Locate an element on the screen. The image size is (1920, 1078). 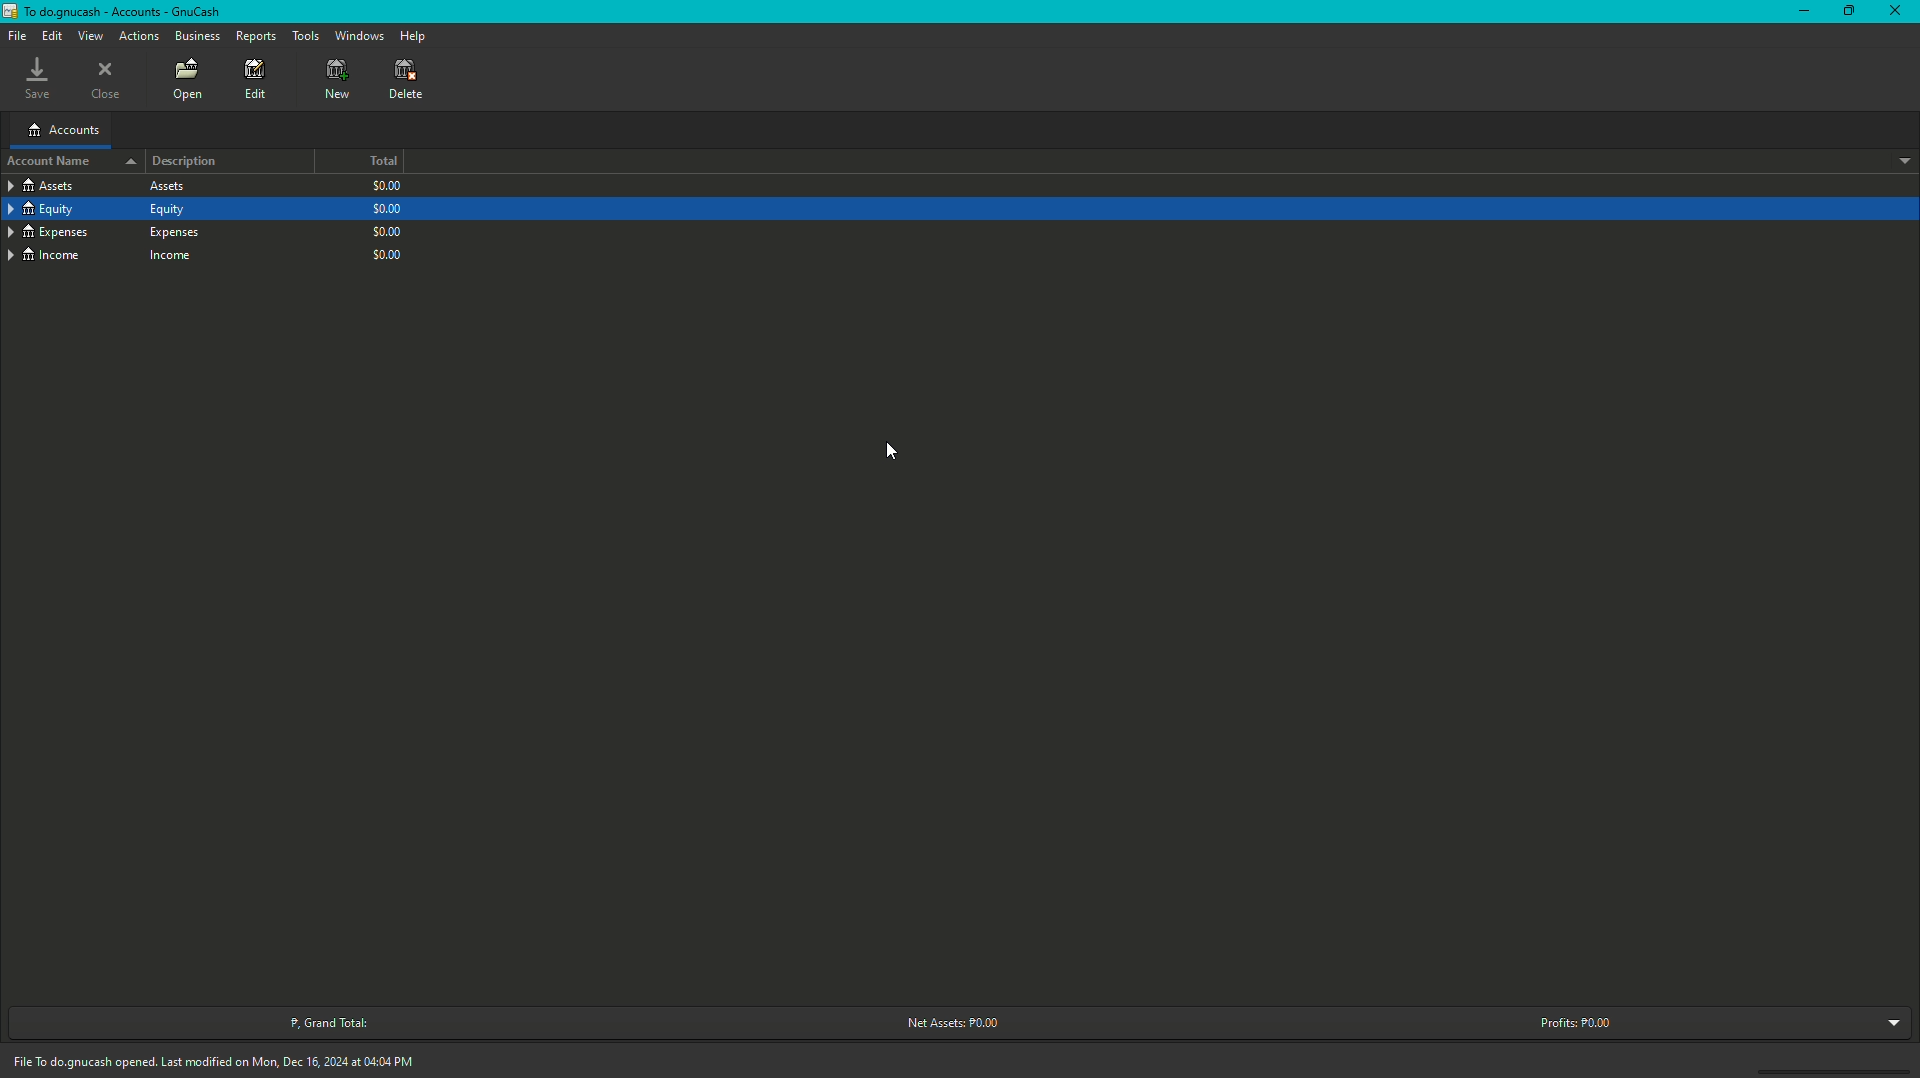
Total is located at coordinates (384, 161).